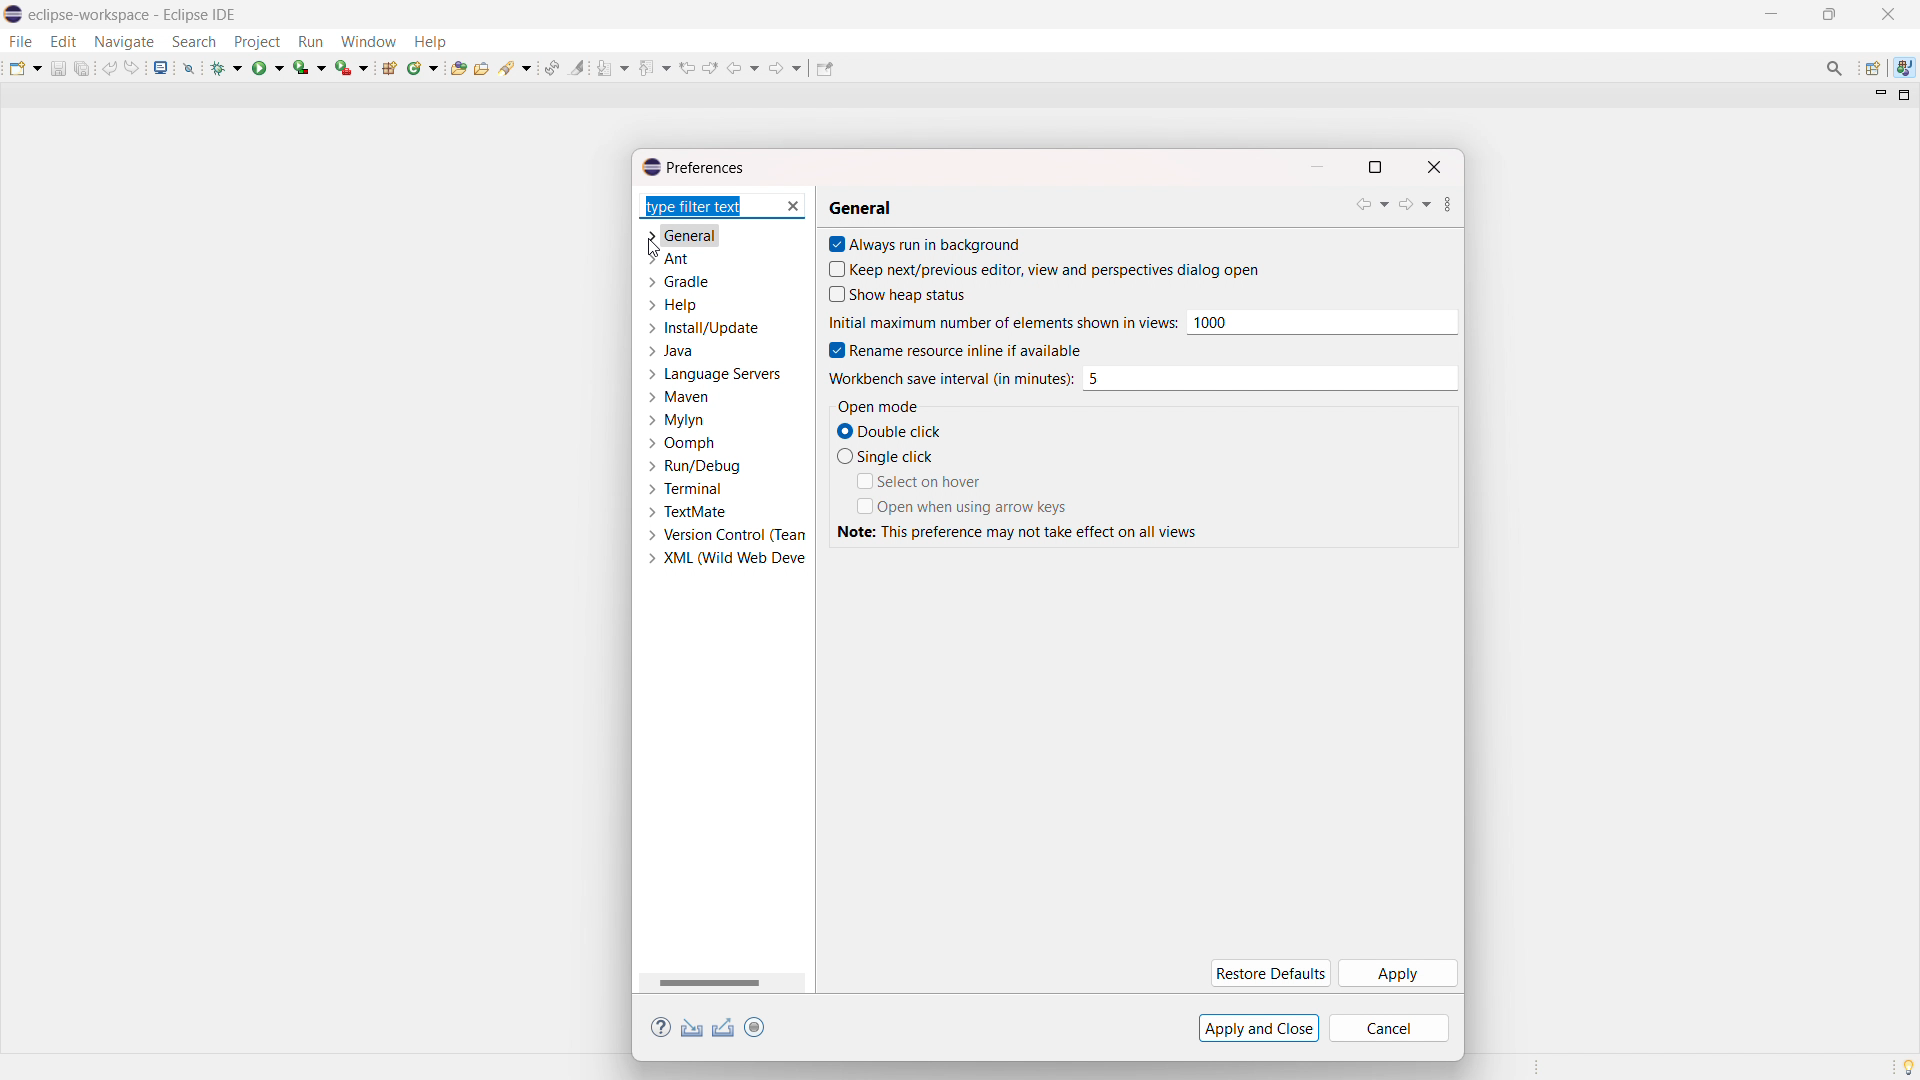 The image size is (1920, 1080). What do you see at coordinates (974, 507) in the screenshot?
I see `open when using arrow keys` at bounding box center [974, 507].